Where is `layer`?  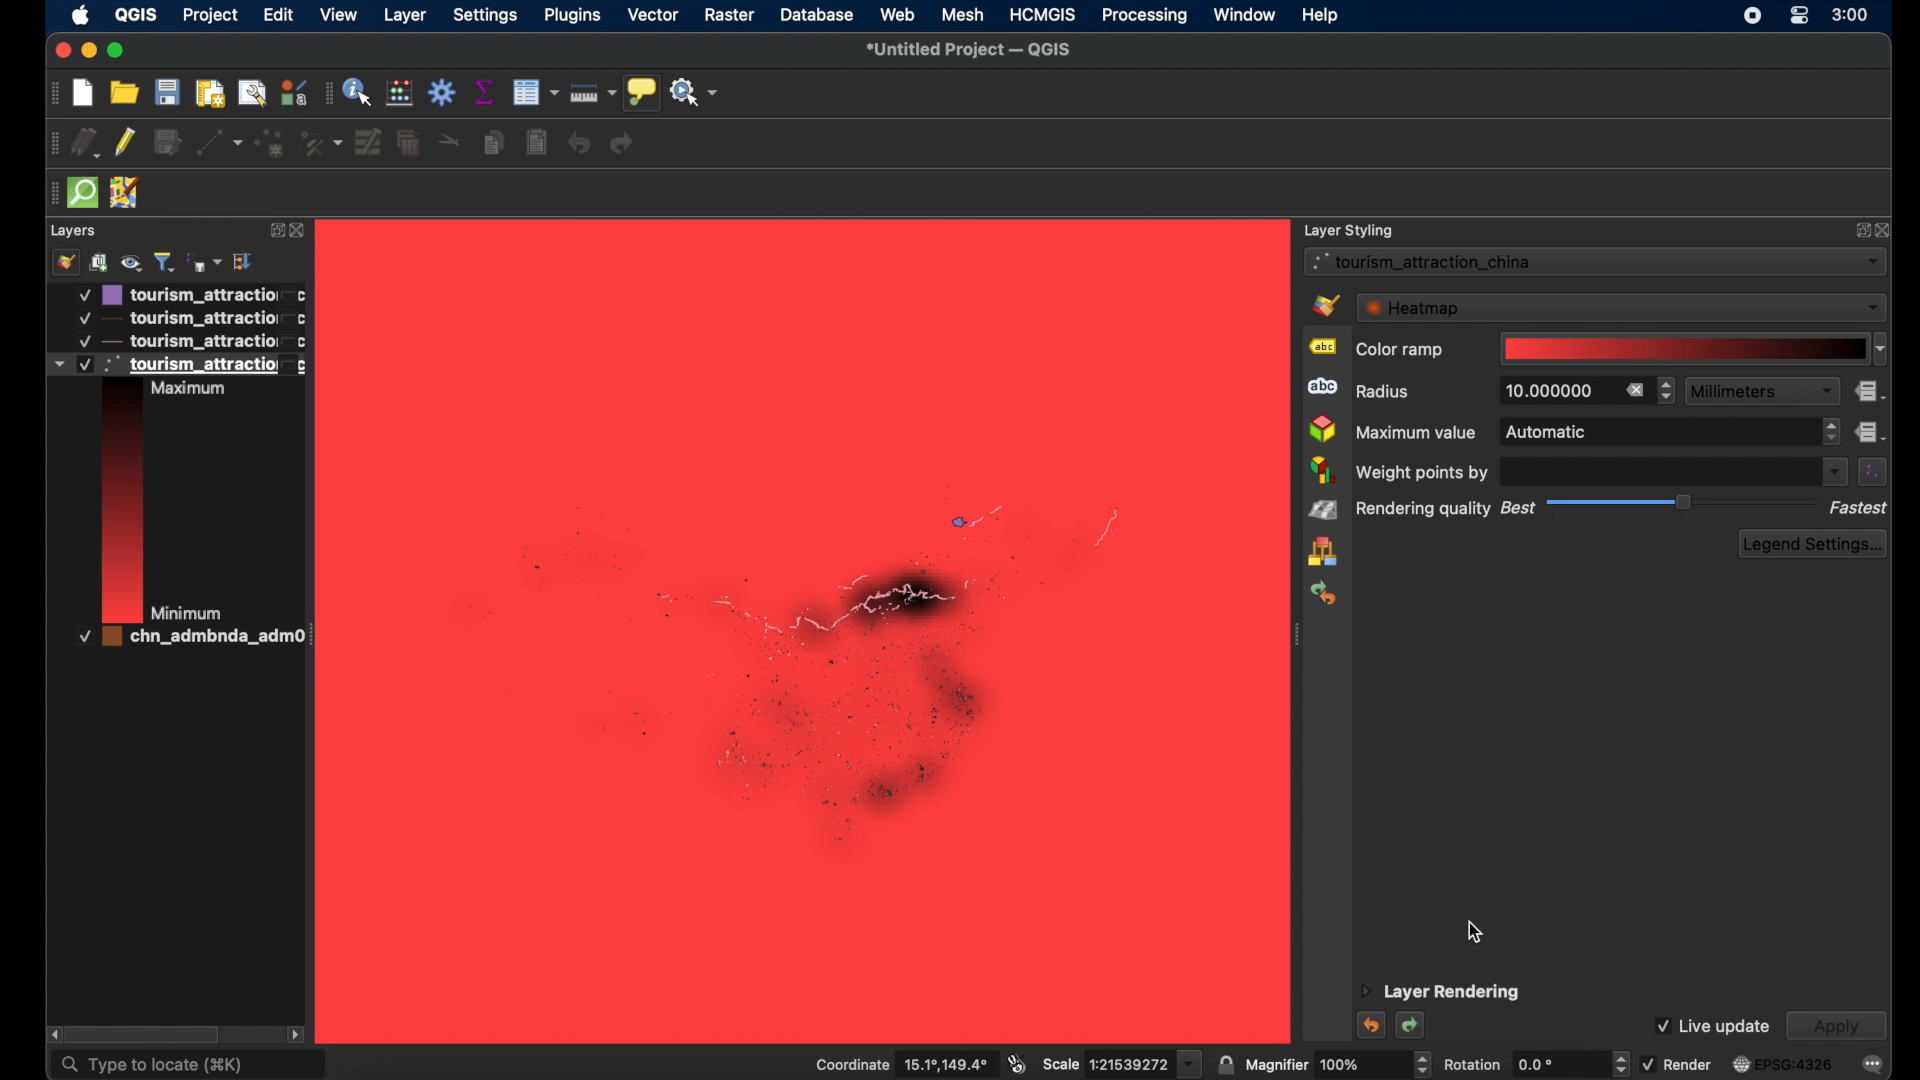
layer is located at coordinates (405, 16).